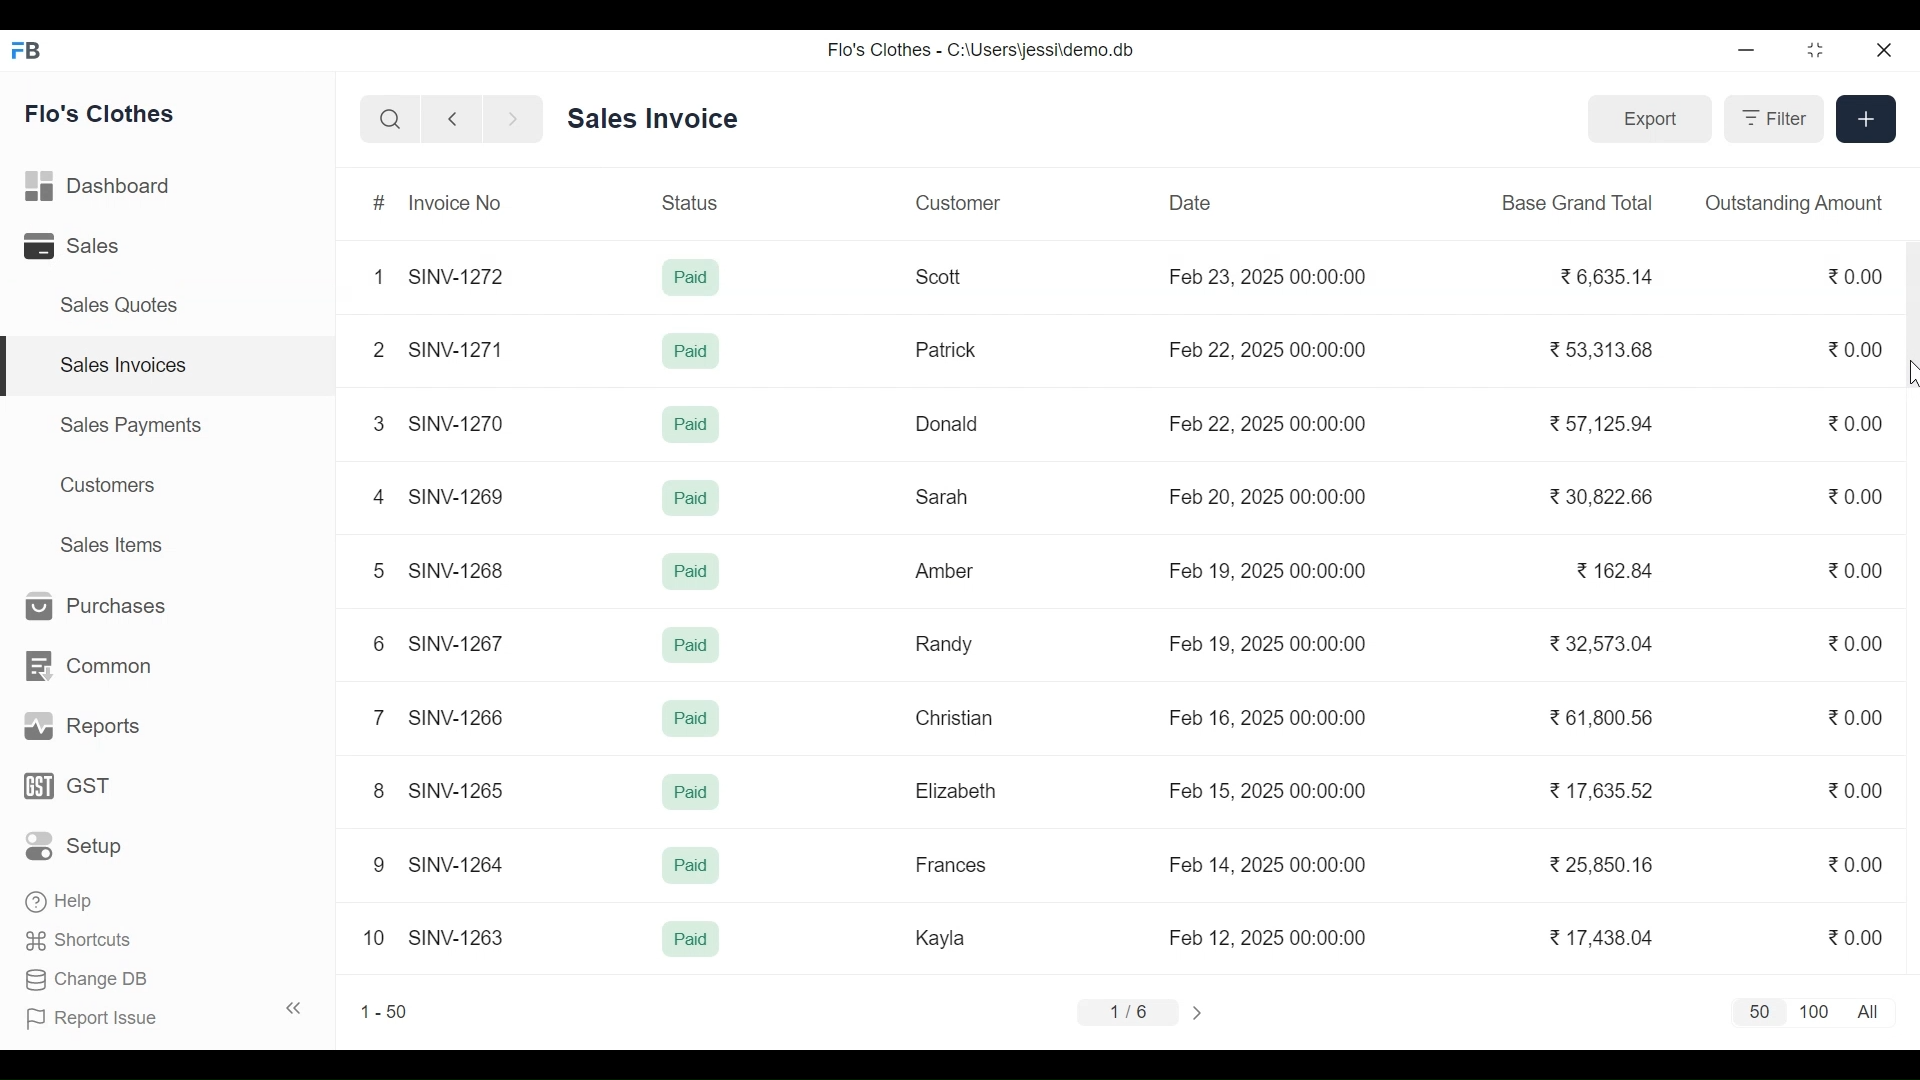 The width and height of the screenshot is (1920, 1080). Describe the element at coordinates (132, 424) in the screenshot. I see `Sales Payments` at that location.